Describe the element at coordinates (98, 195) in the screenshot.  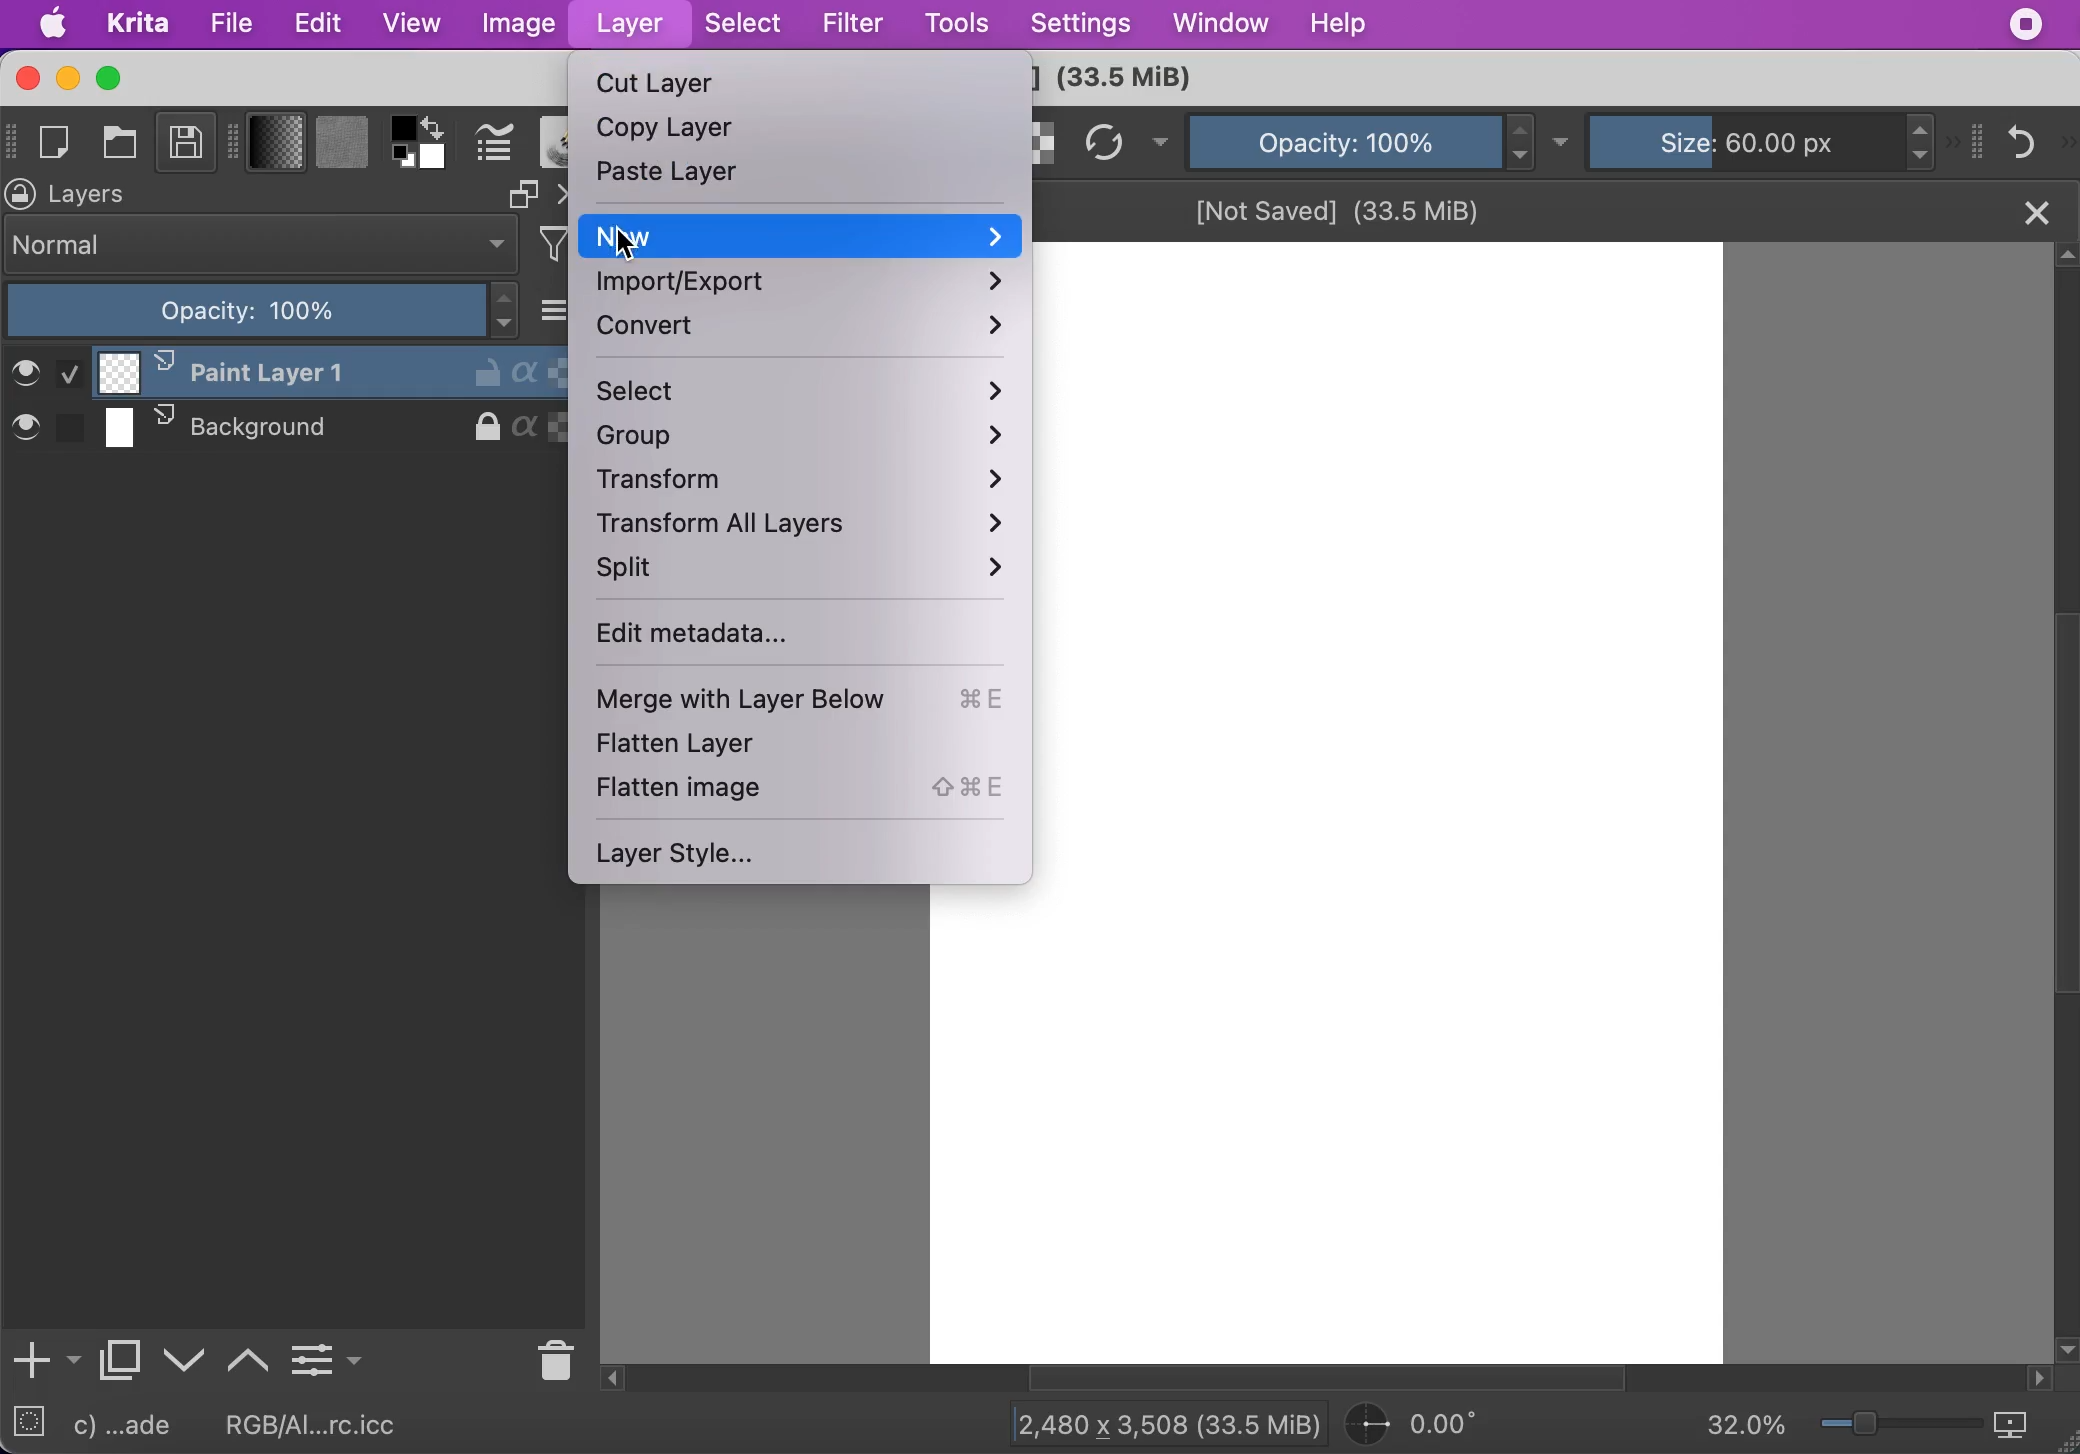
I see `layers` at that location.